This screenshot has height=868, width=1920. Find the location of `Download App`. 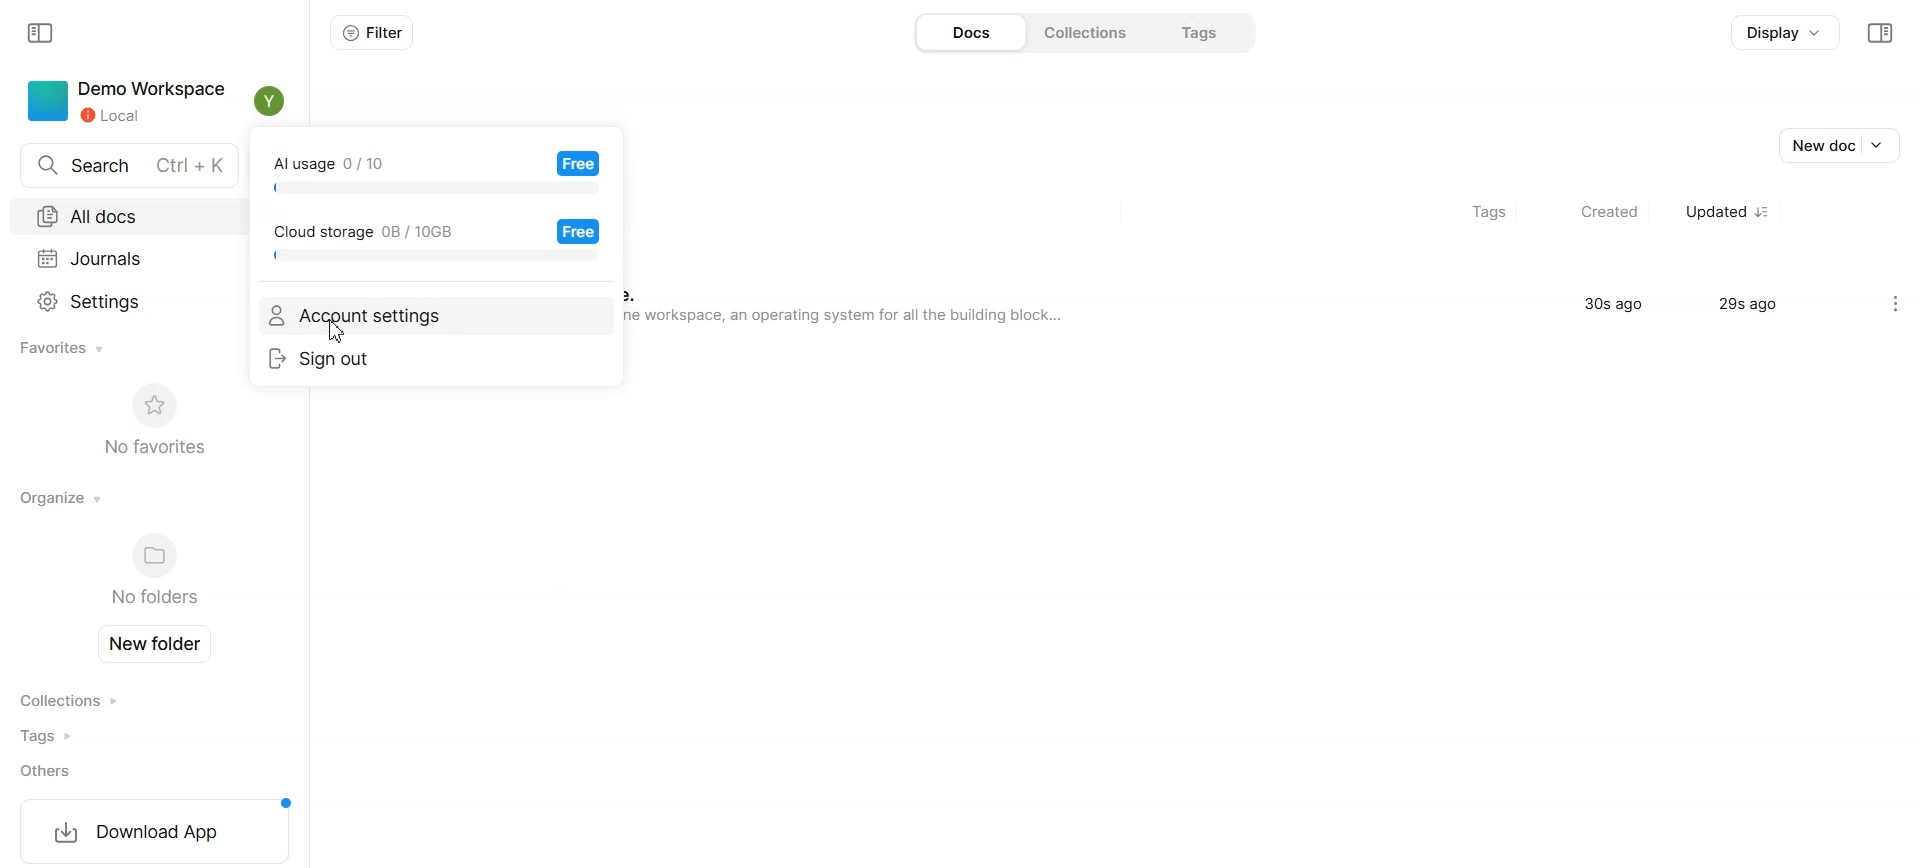

Download App is located at coordinates (152, 830).